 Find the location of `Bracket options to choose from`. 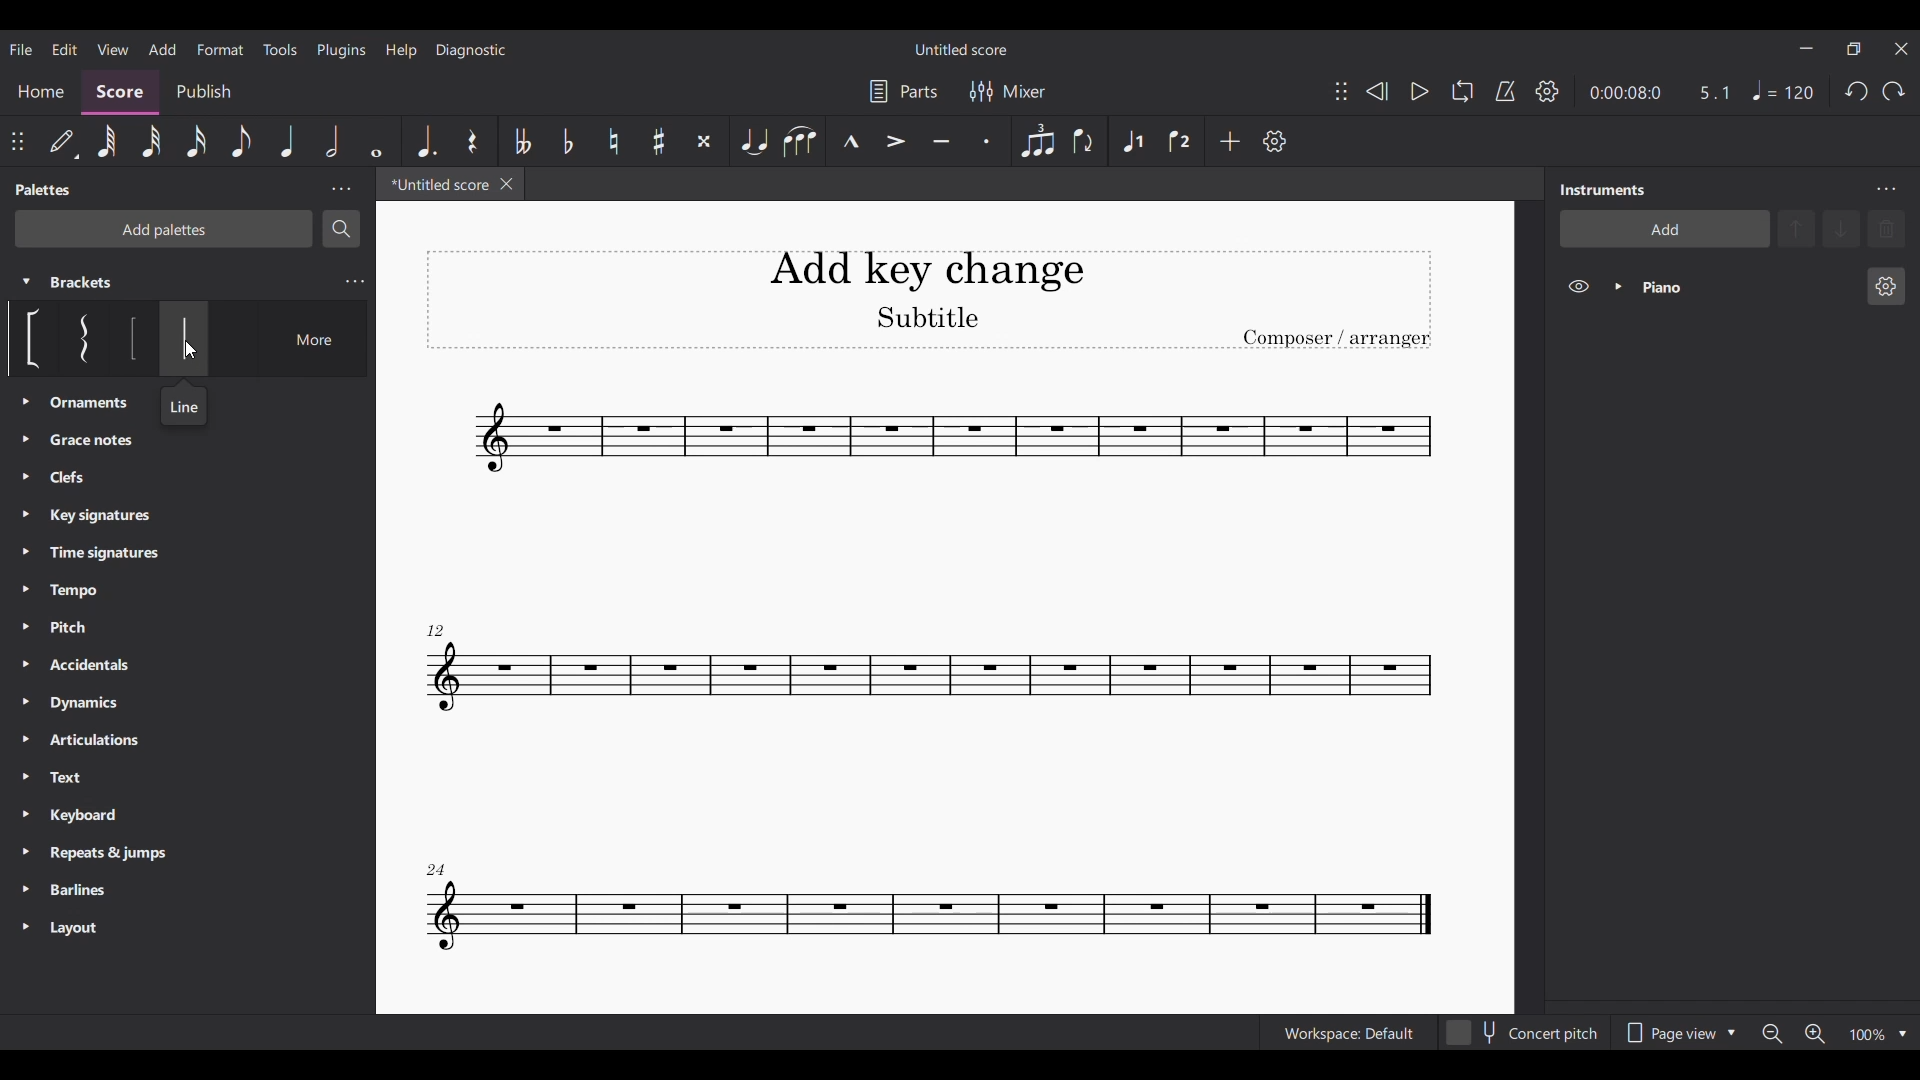

Bracket options to choose from is located at coordinates (188, 338).